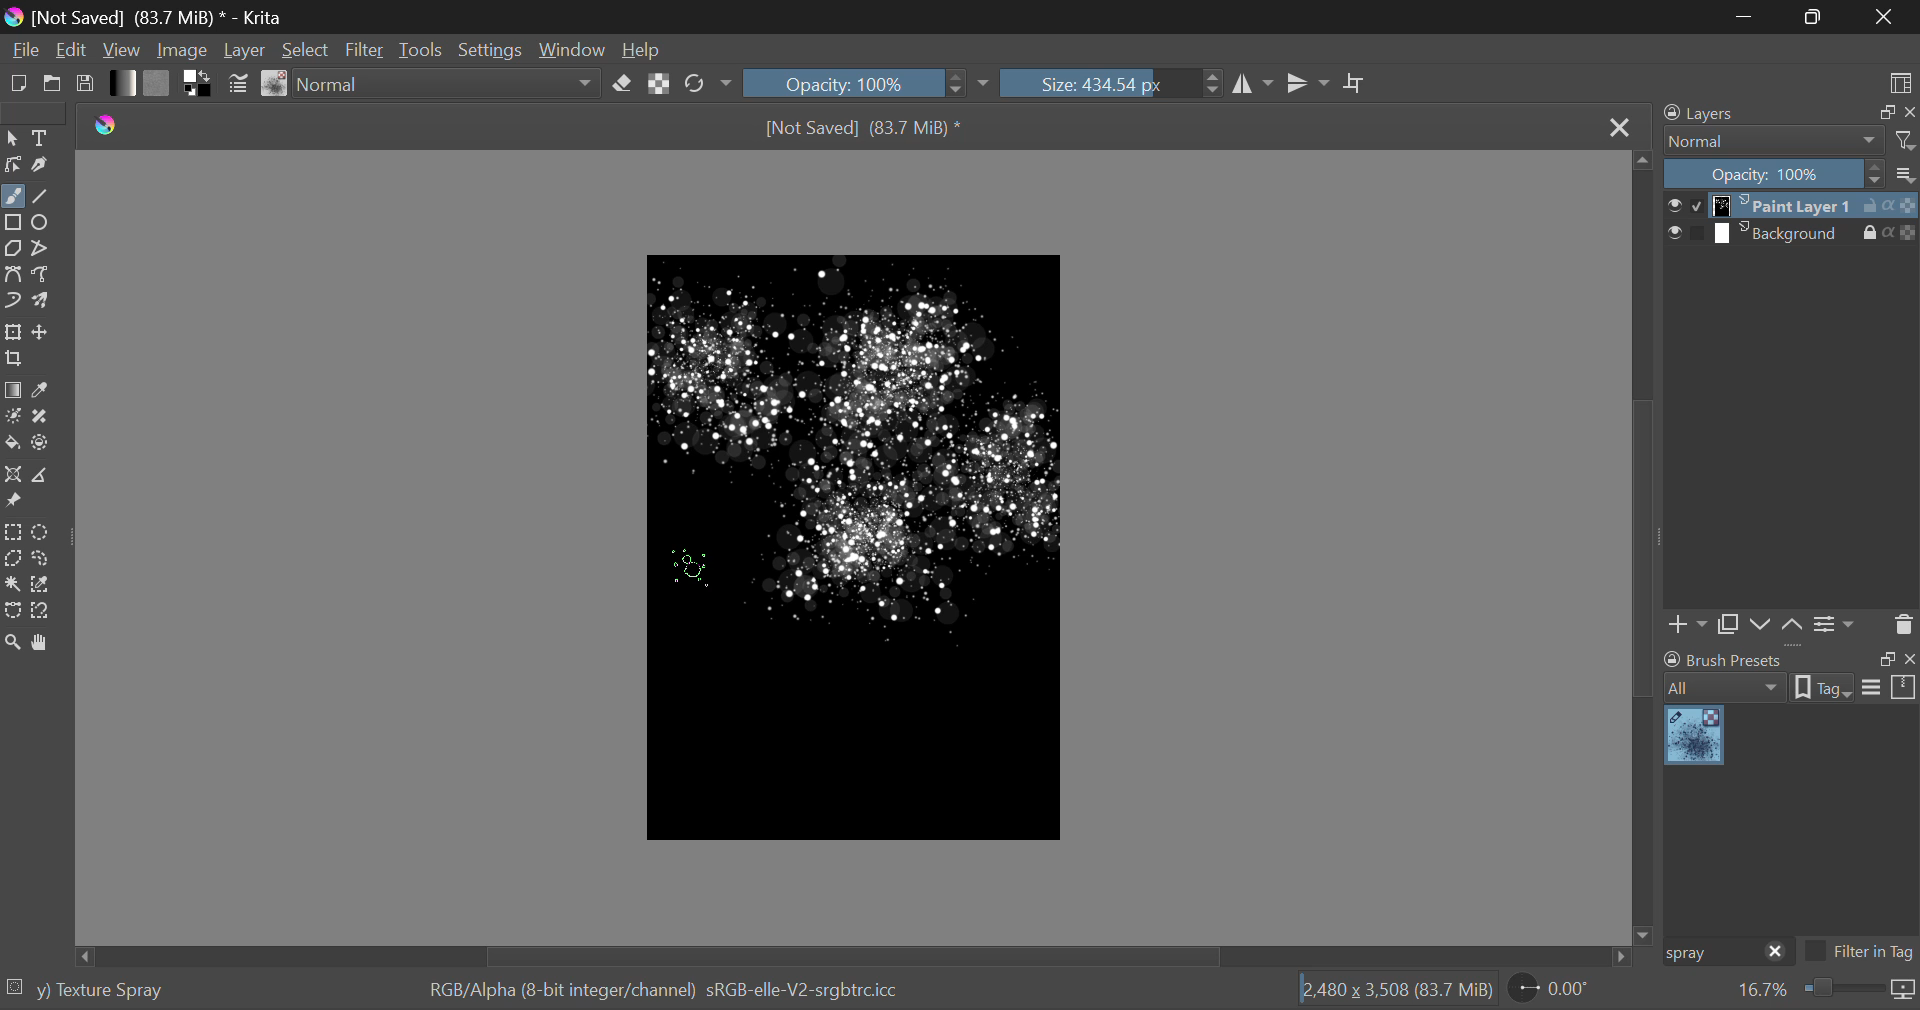 The height and width of the screenshot is (1010, 1920). Describe the element at coordinates (42, 558) in the screenshot. I see `Freehand Selection` at that location.